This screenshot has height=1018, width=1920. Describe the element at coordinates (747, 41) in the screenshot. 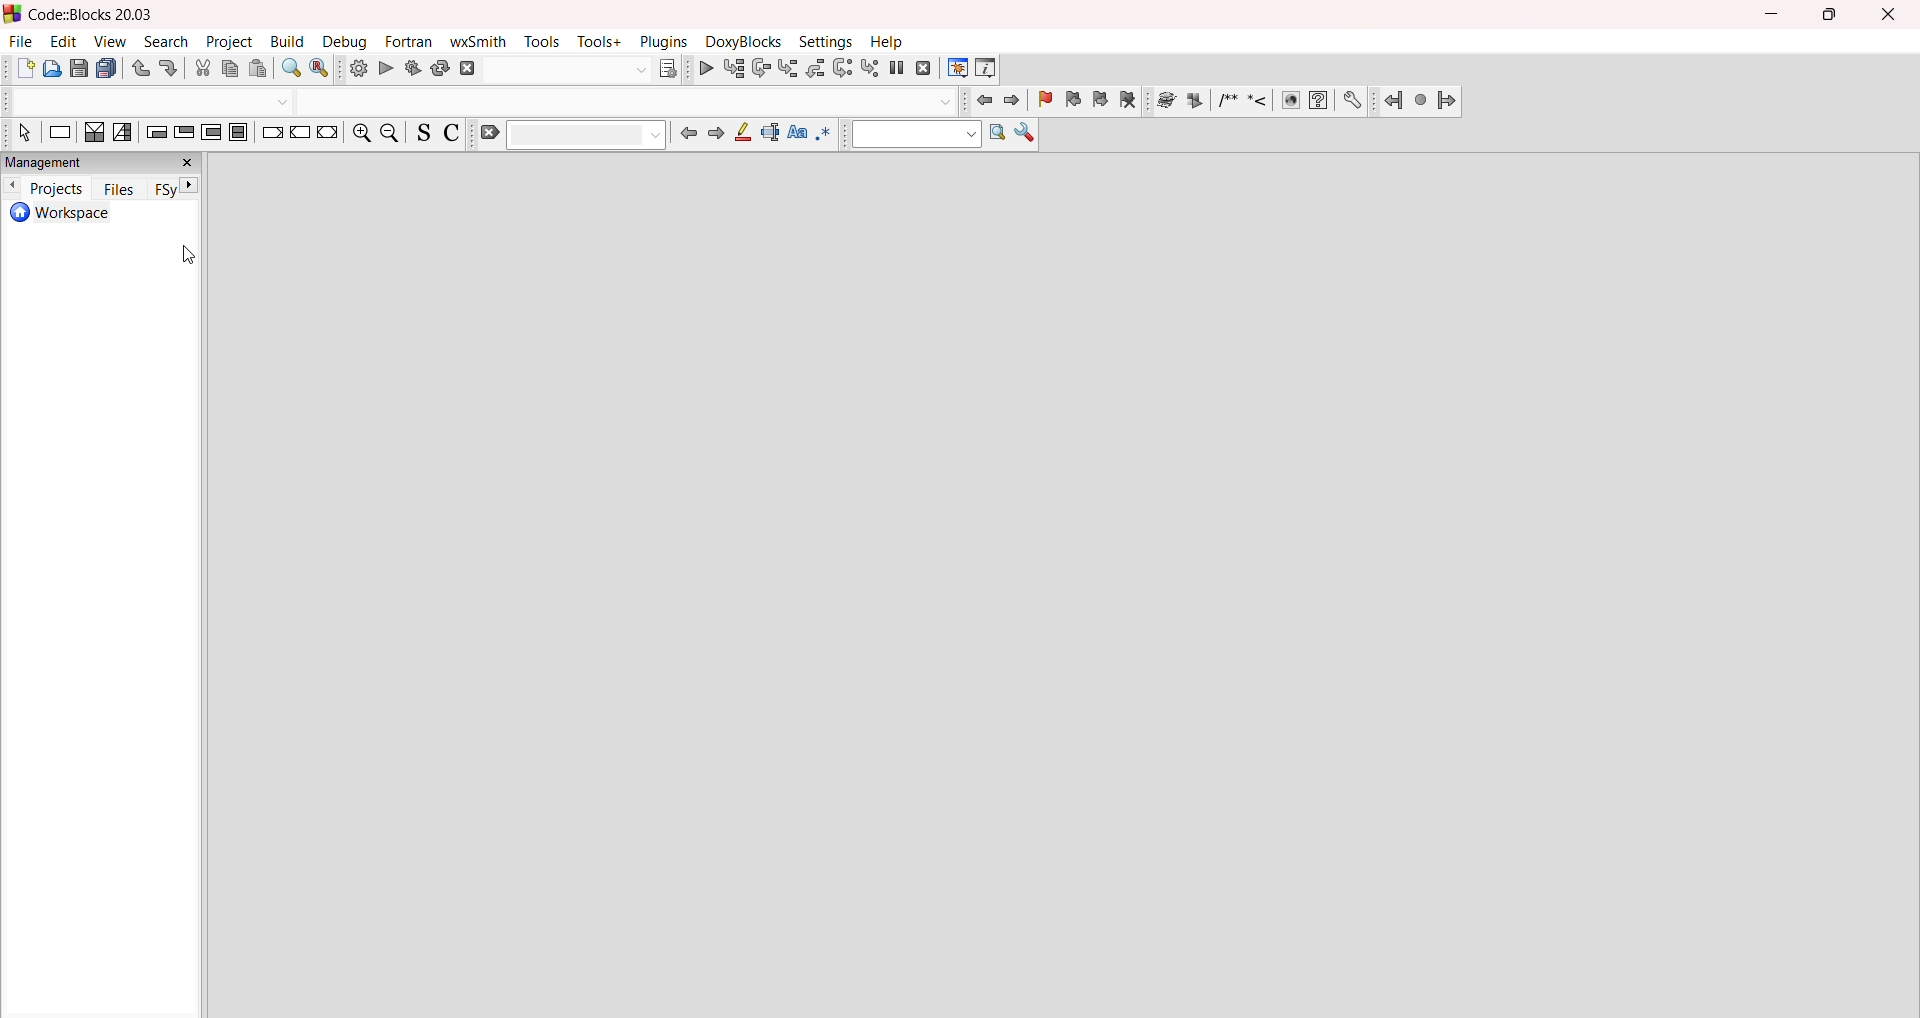

I see `doxyBlocks` at that location.